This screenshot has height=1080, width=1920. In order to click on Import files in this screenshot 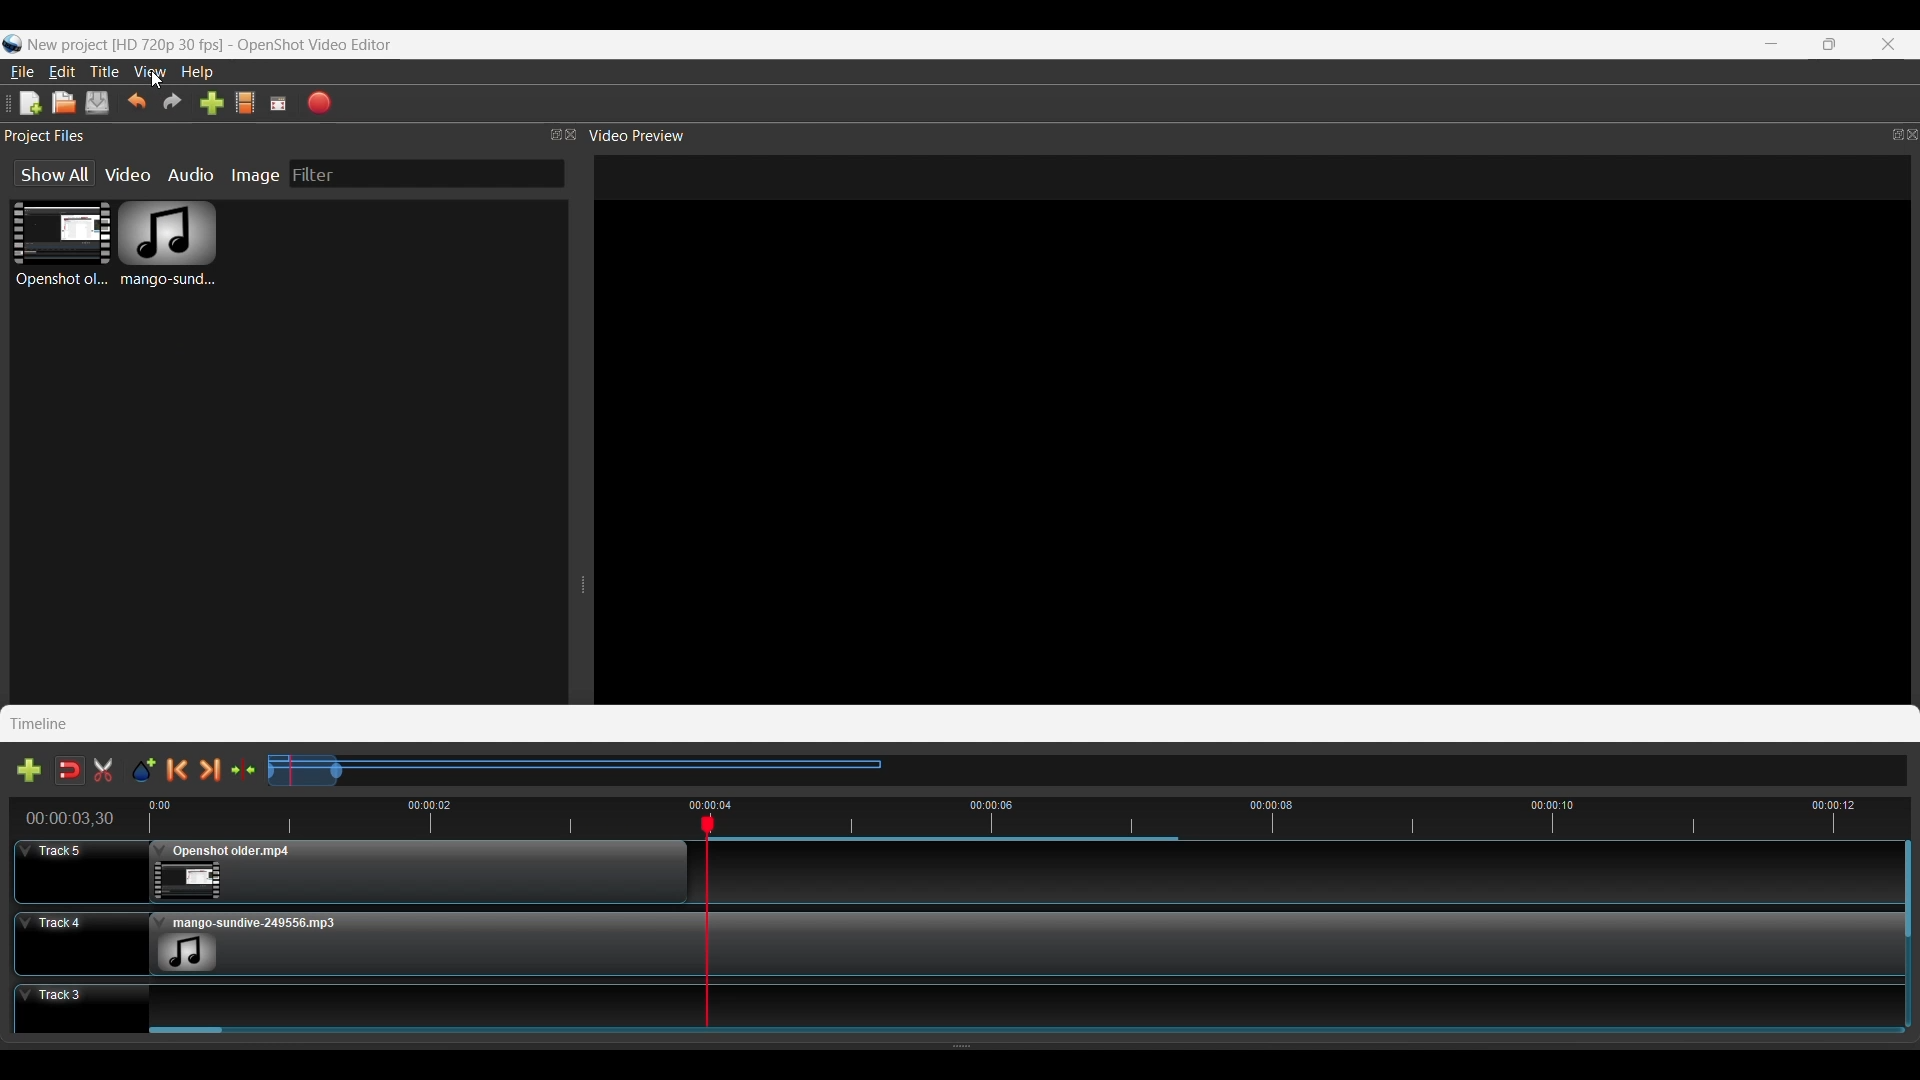, I will do `click(212, 103)`.